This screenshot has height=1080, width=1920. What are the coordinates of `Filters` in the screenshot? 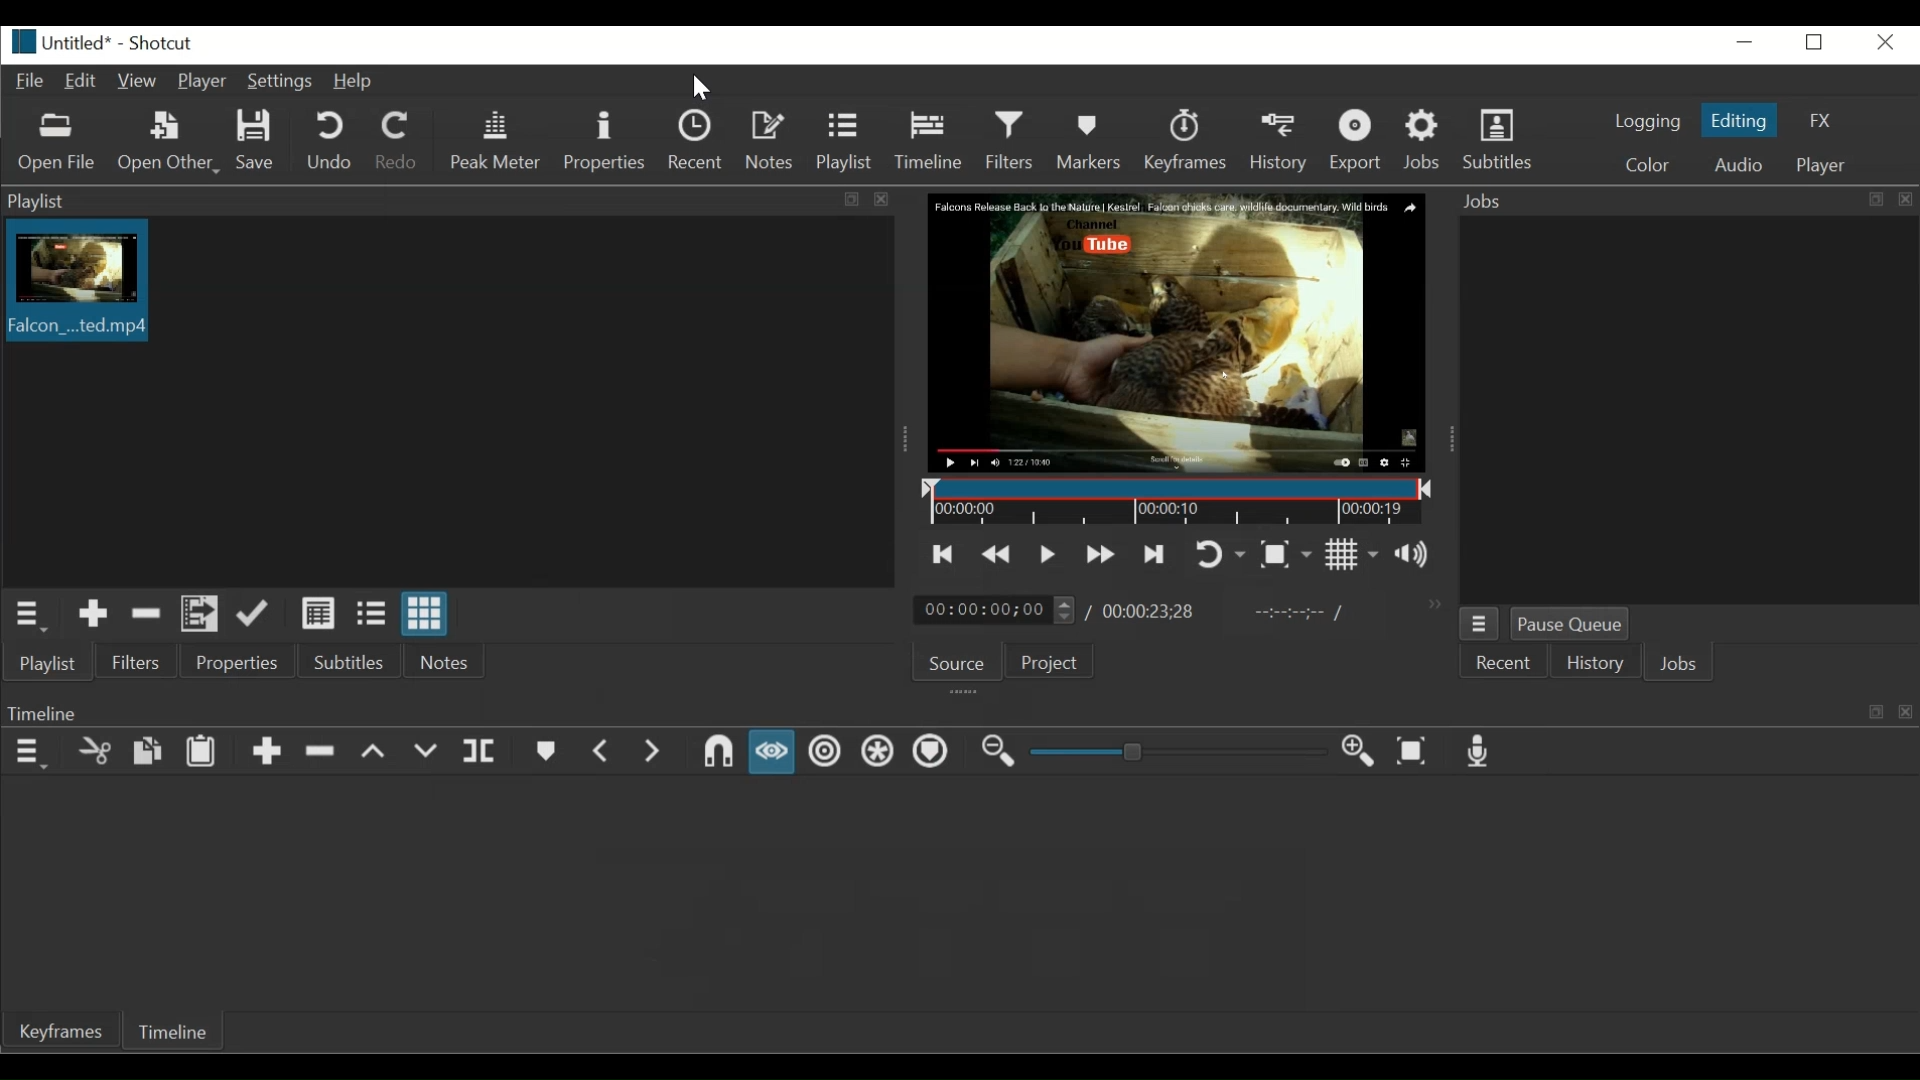 It's located at (1013, 139).